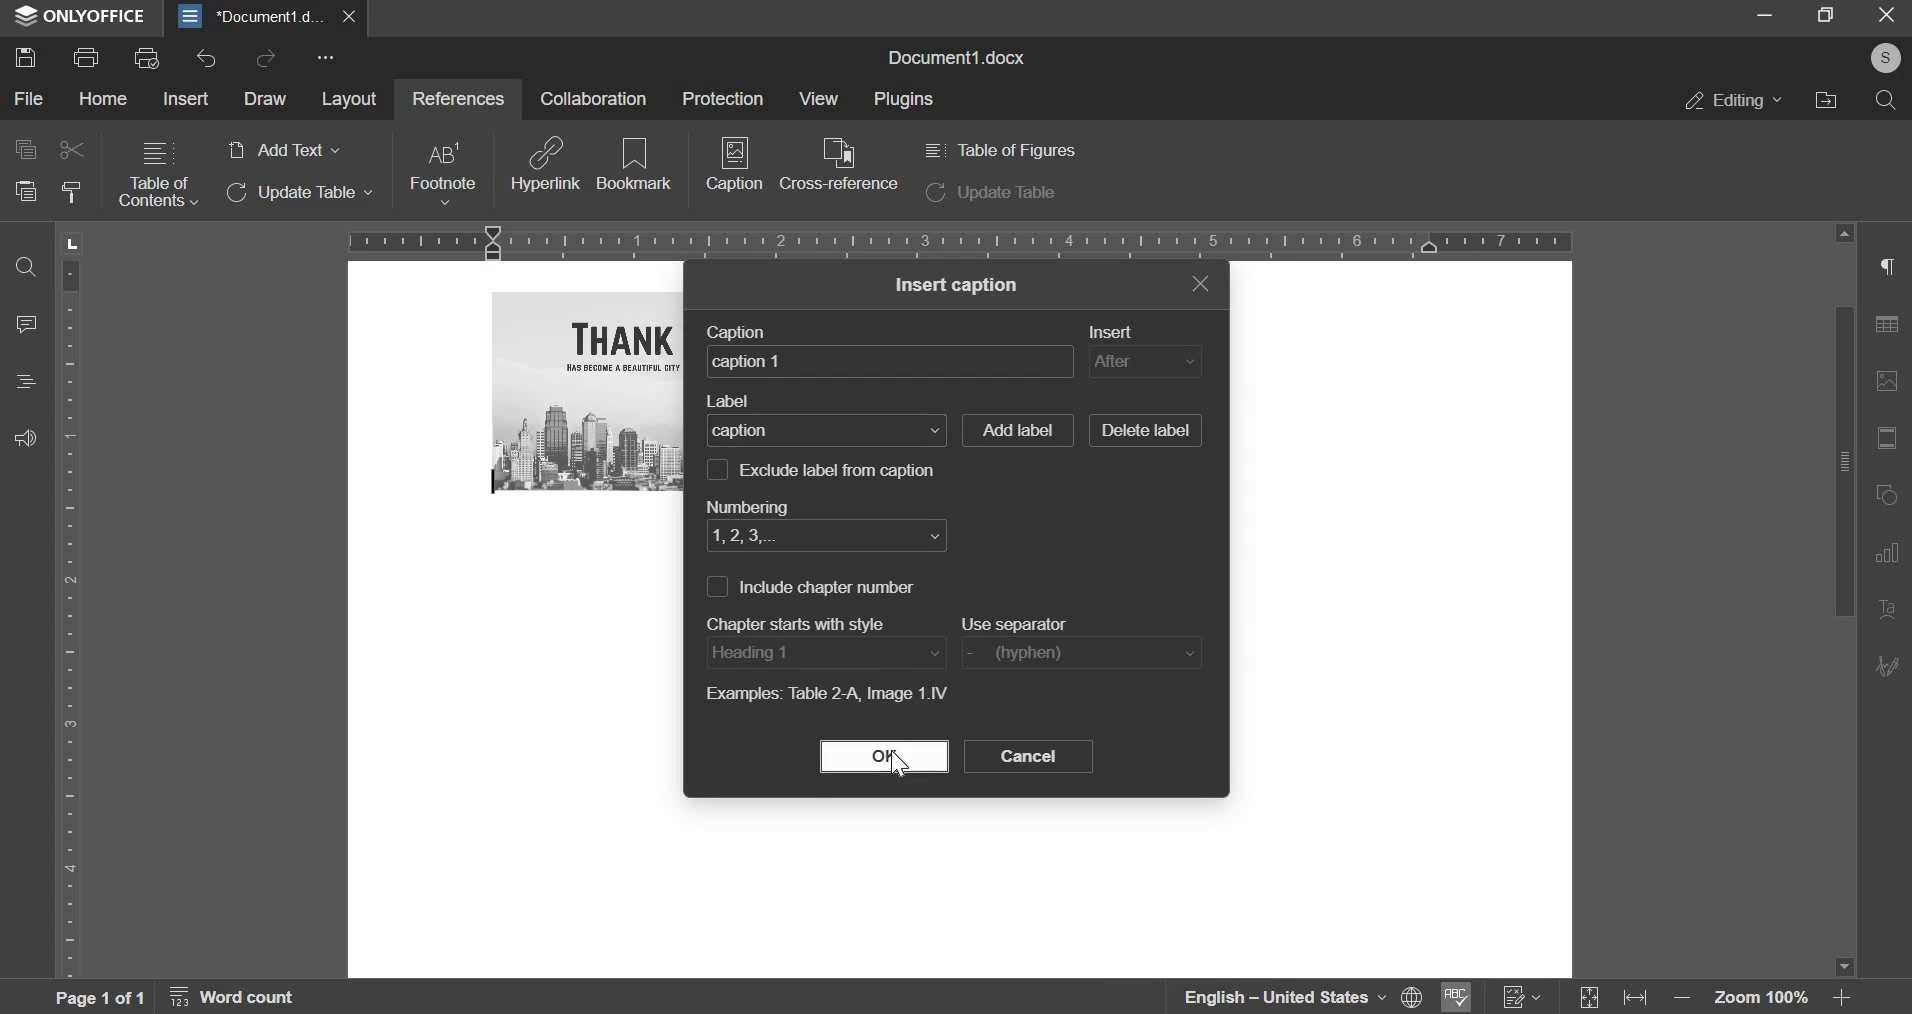 This screenshot has width=1912, height=1014. Describe the element at coordinates (71, 193) in the screenshot. I see `clear style` at that location.